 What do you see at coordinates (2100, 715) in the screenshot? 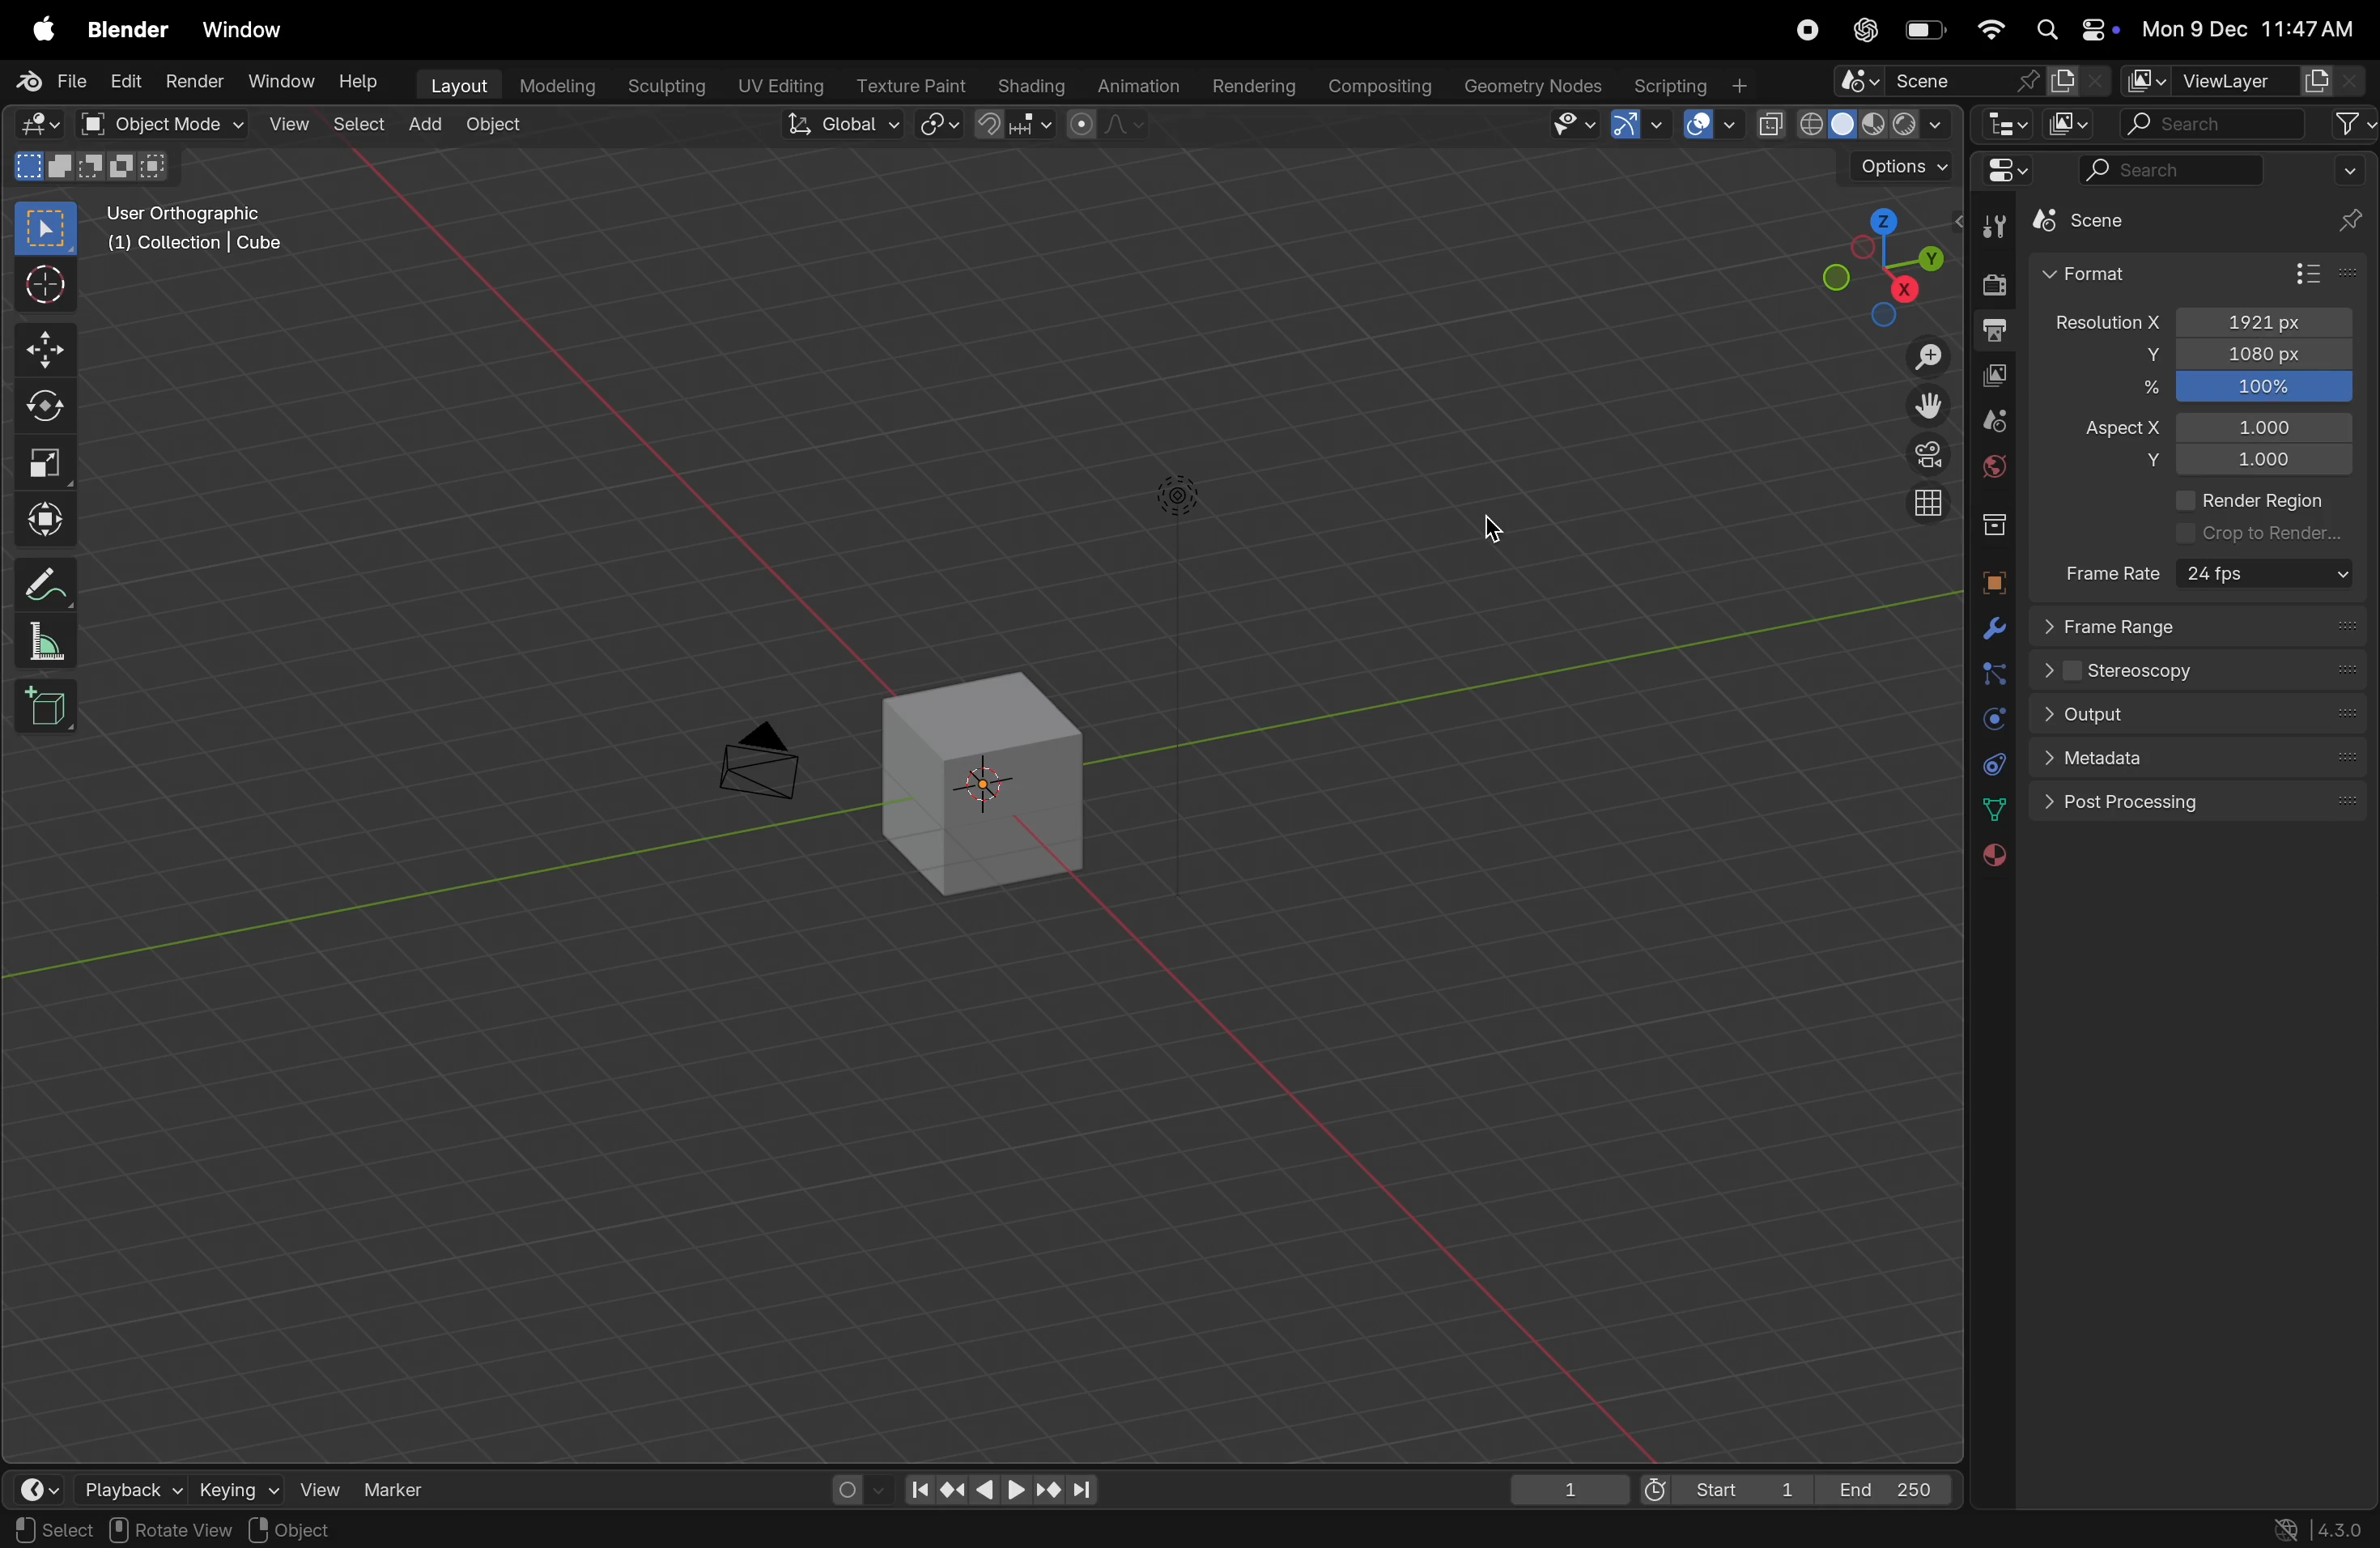
I see `output` at bounding box center [2100, 715].